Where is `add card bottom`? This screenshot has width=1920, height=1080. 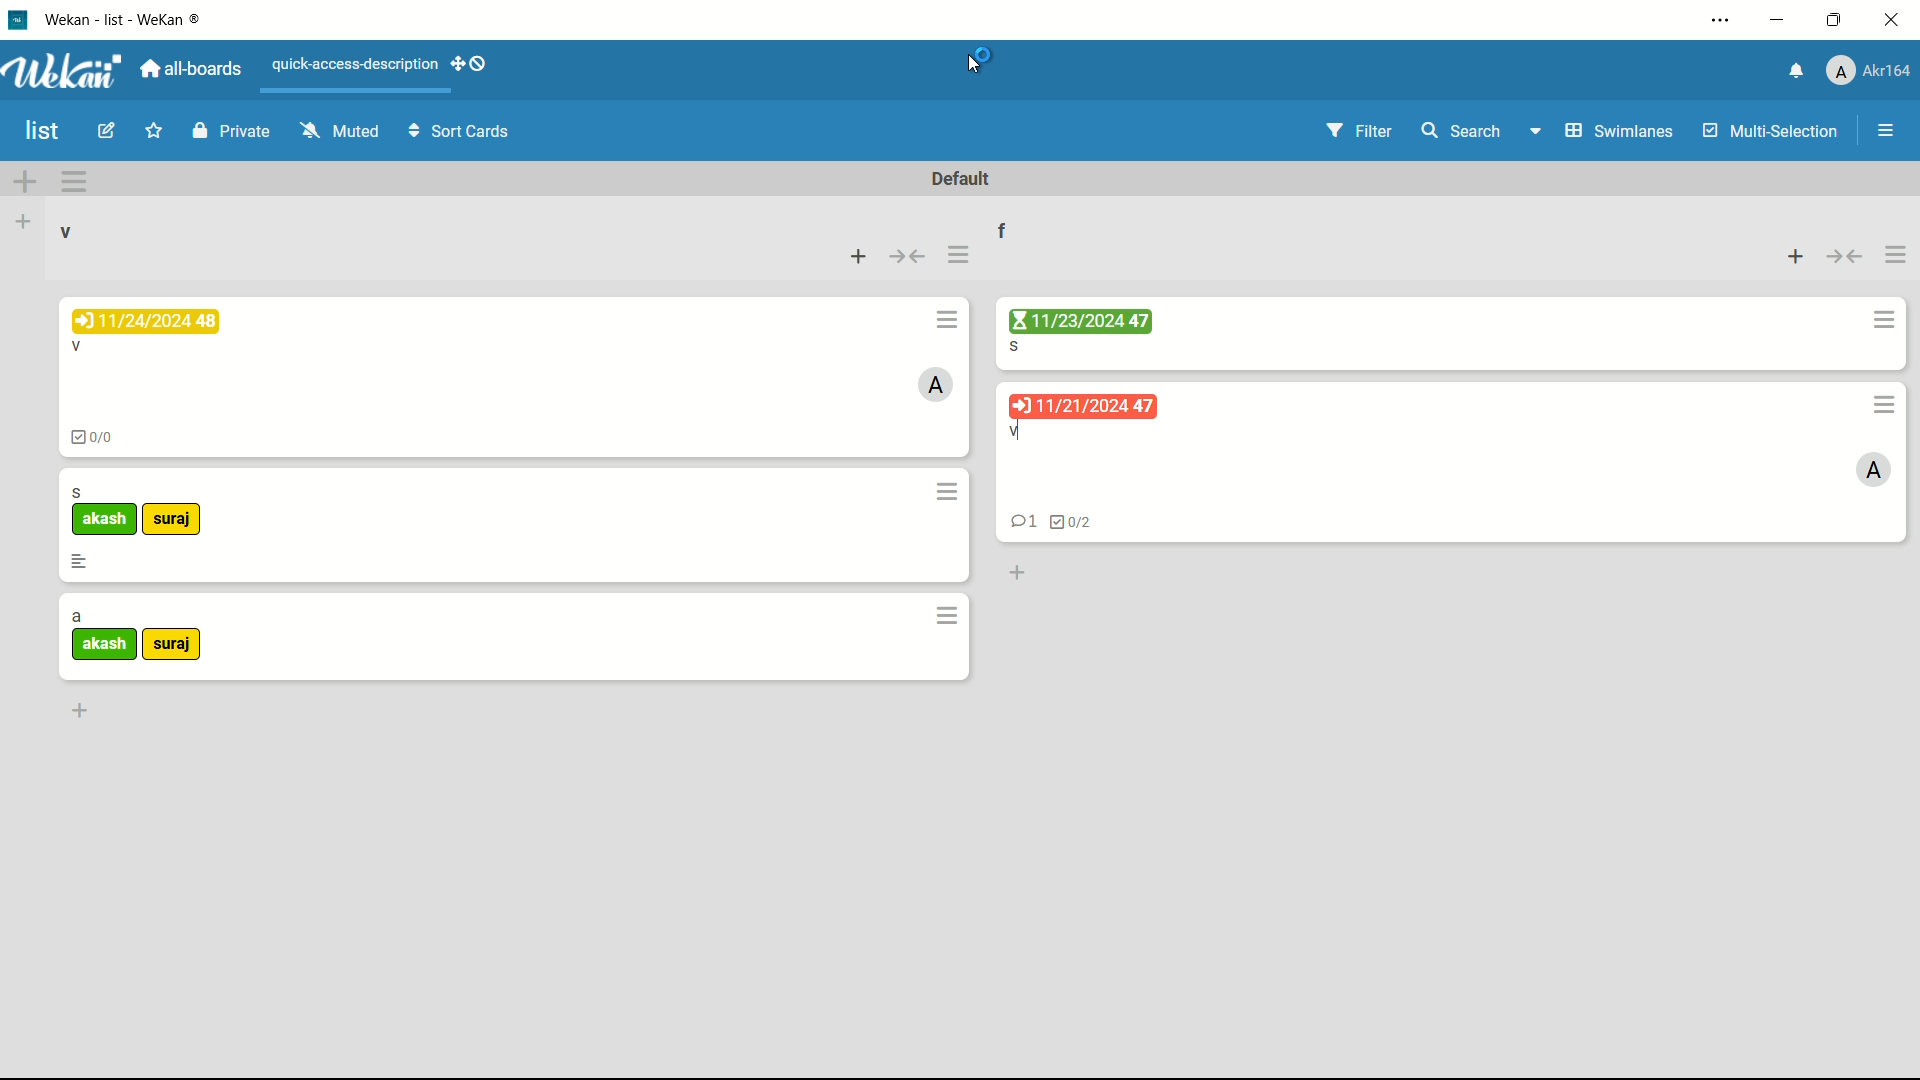
add card bottom is located at coordinates (79, 710).